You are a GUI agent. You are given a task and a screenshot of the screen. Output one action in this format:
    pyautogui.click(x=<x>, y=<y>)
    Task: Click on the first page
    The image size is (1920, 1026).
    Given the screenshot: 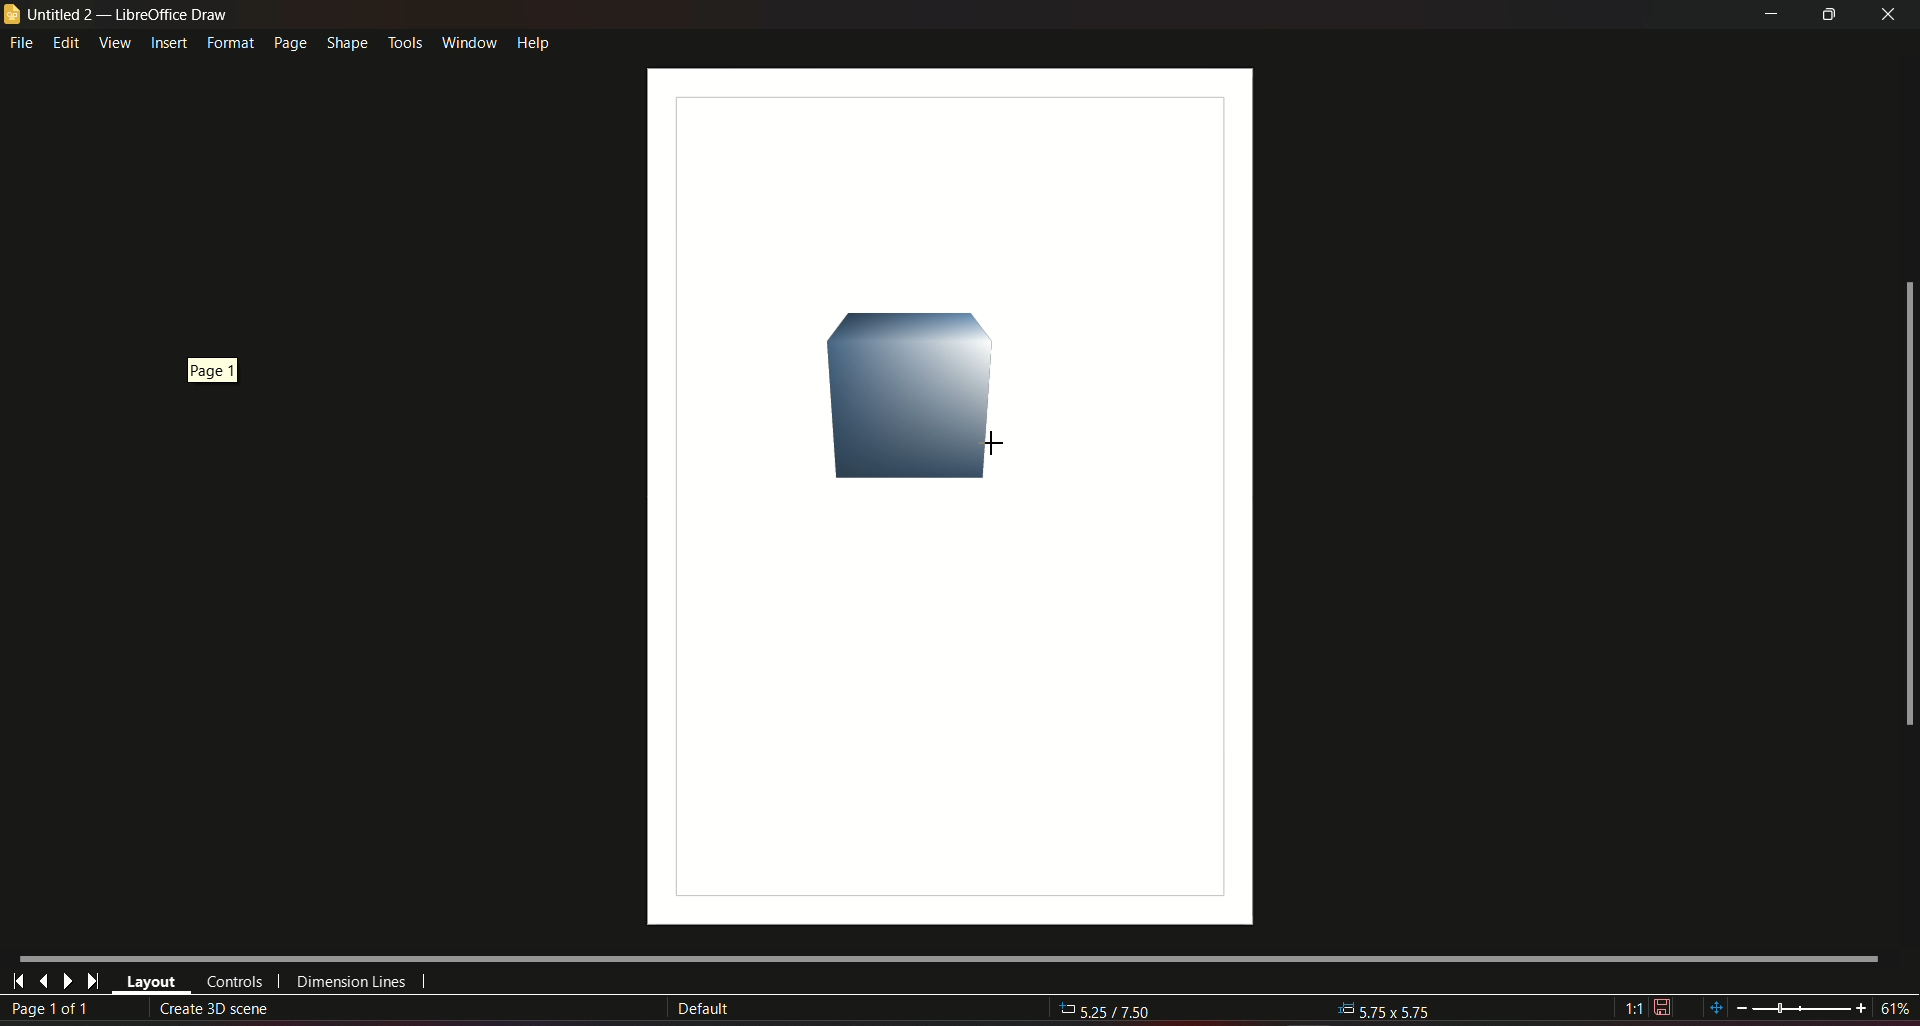 What is the action you would take?
    pyautogui.click(x=19, y=979)
    